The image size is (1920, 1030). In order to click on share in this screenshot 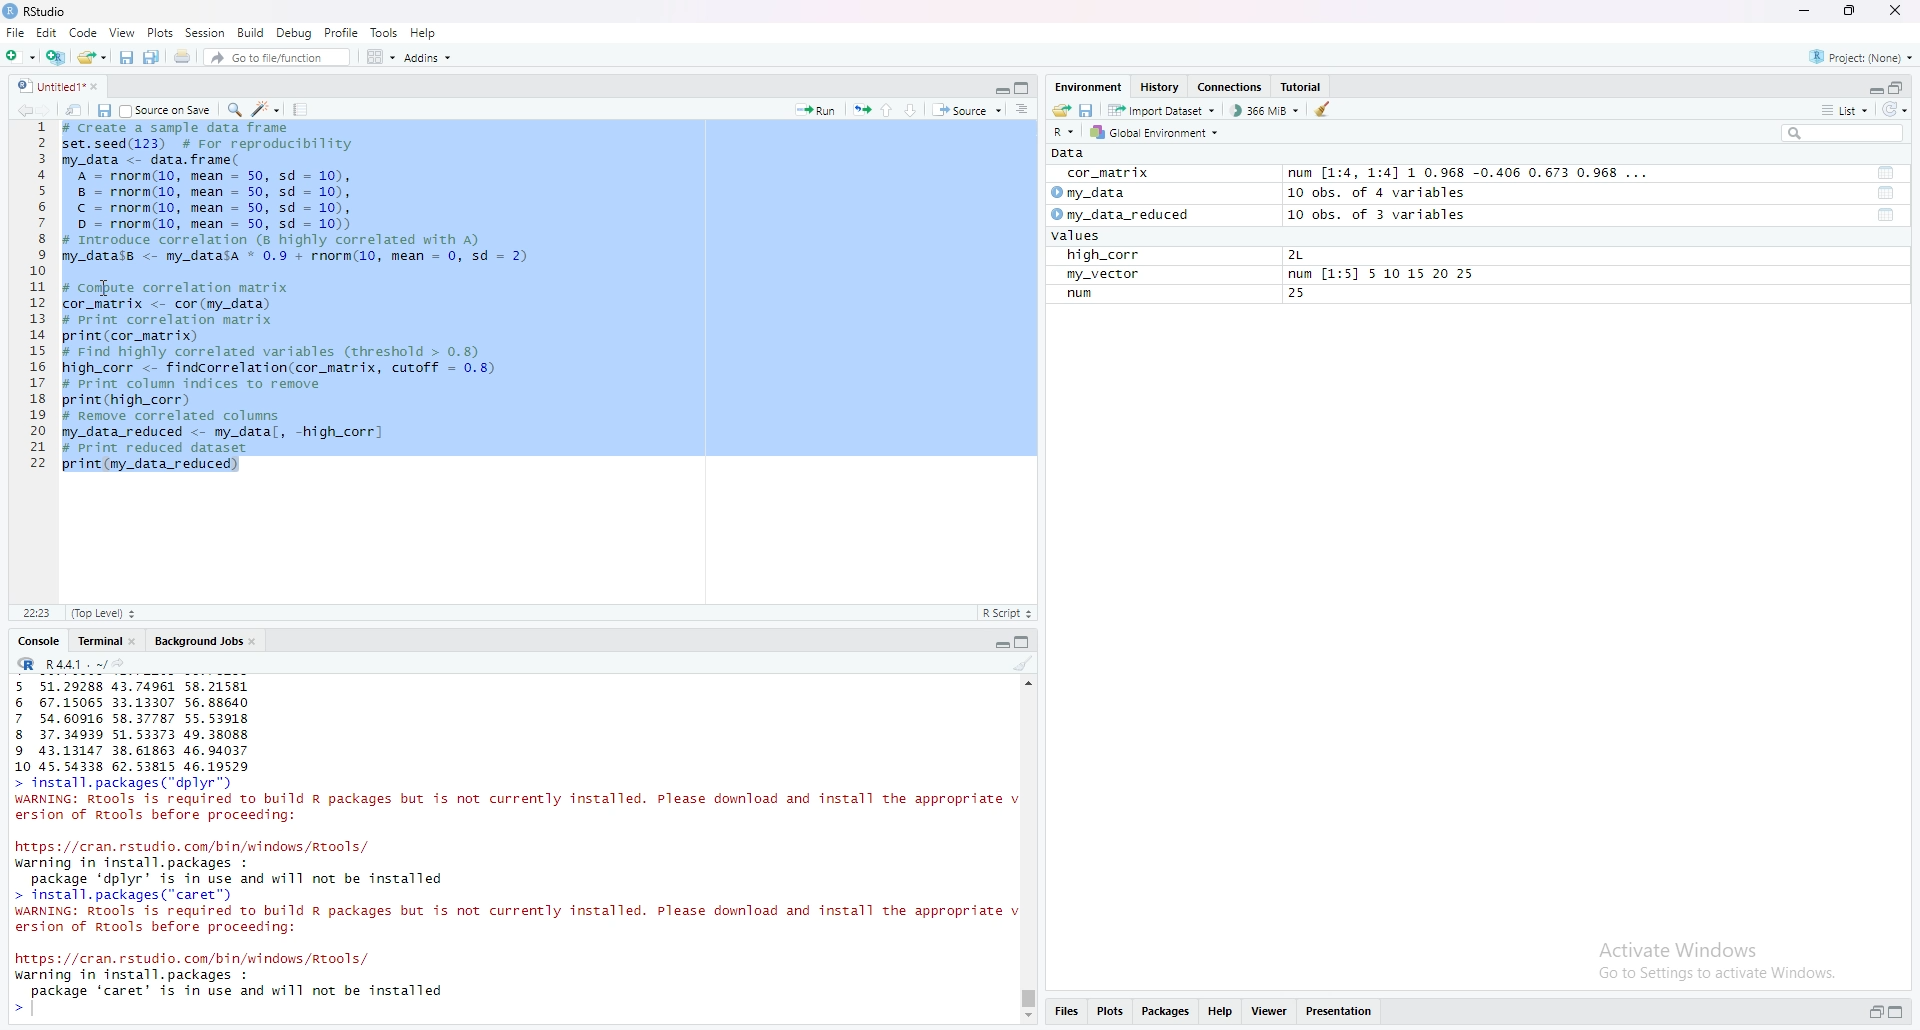, I will do `click(120, 664)`.